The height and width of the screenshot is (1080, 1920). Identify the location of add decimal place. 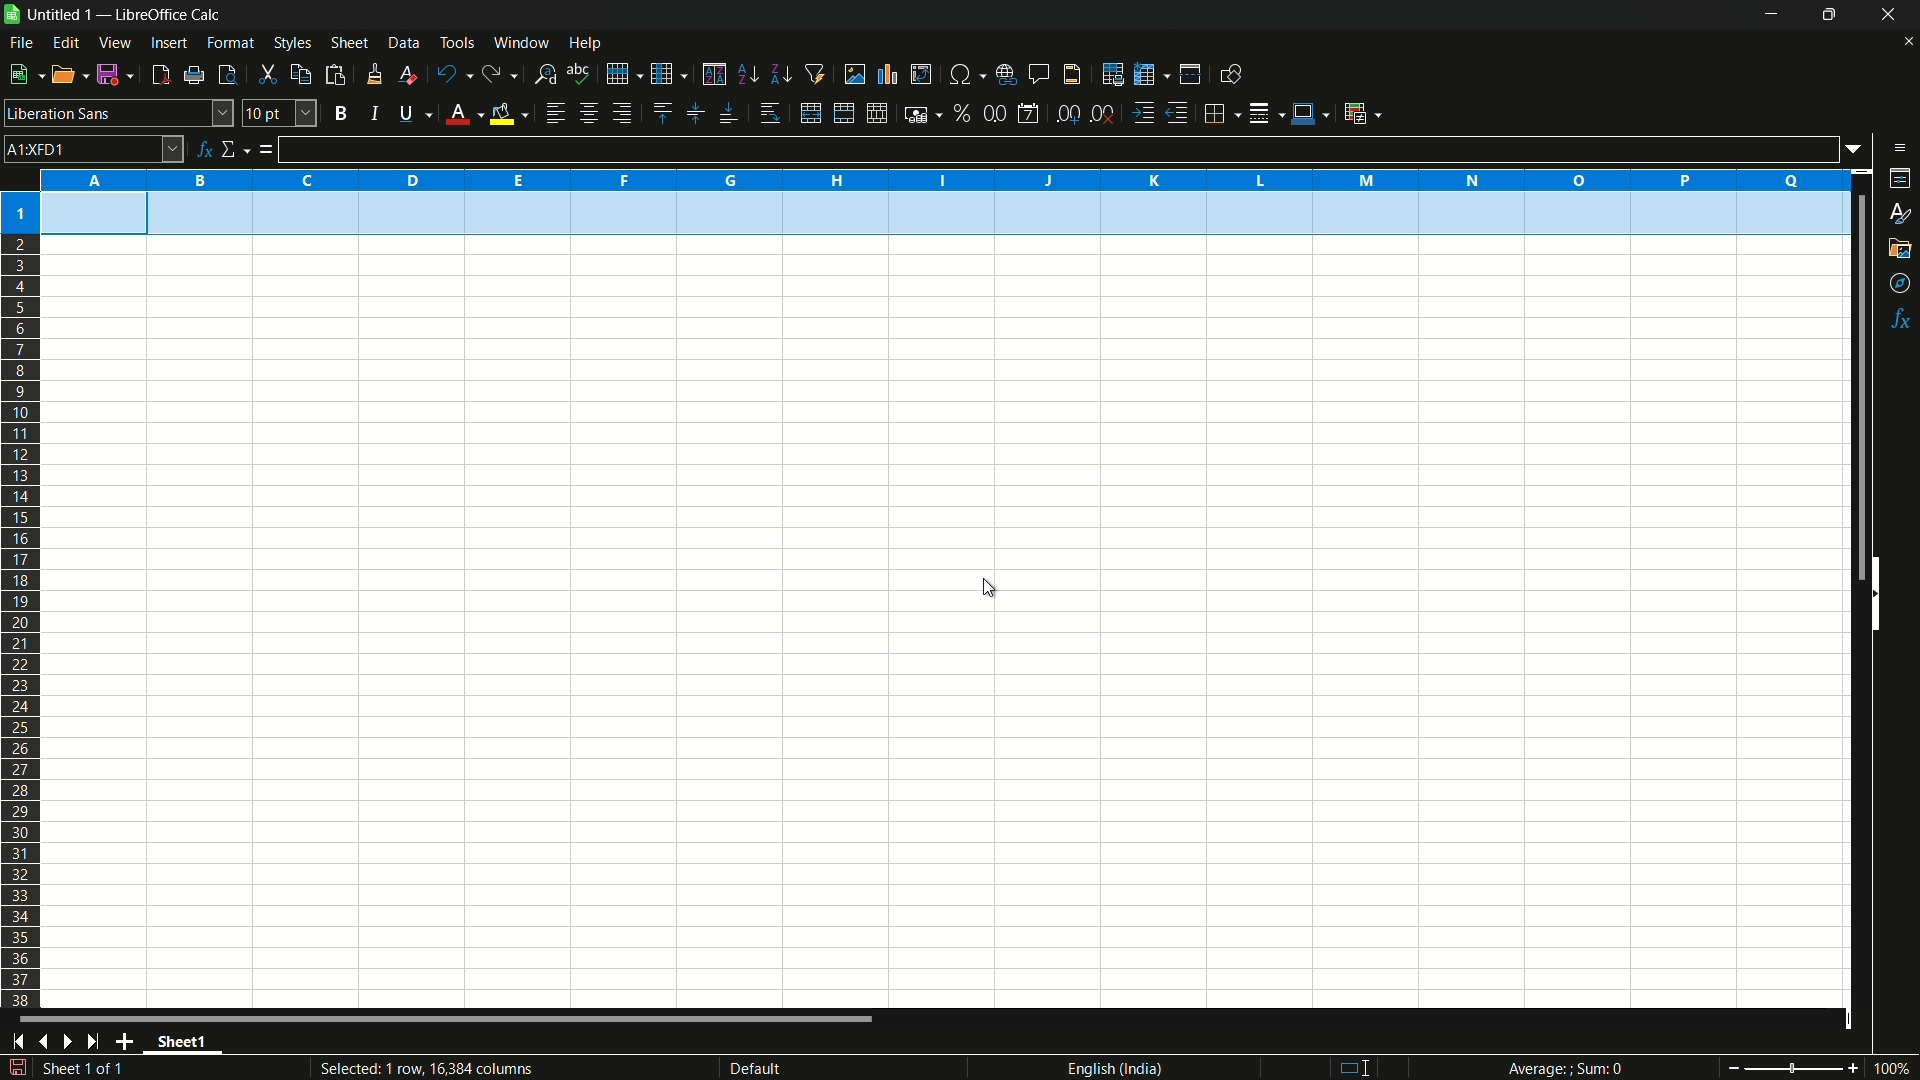
(1071, 115).